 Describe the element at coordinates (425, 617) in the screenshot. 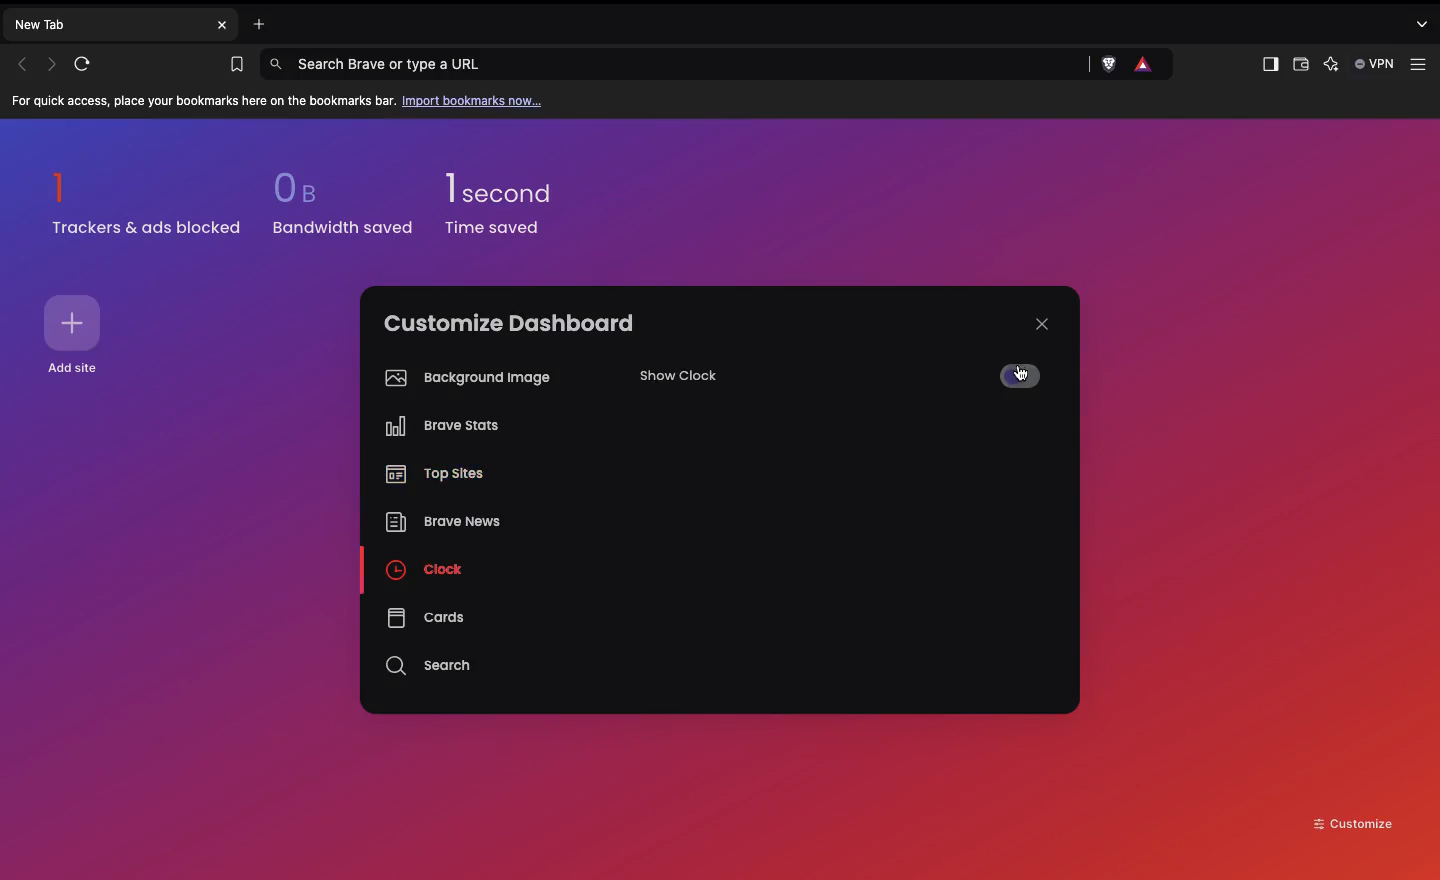

I see `Cards` at that location.